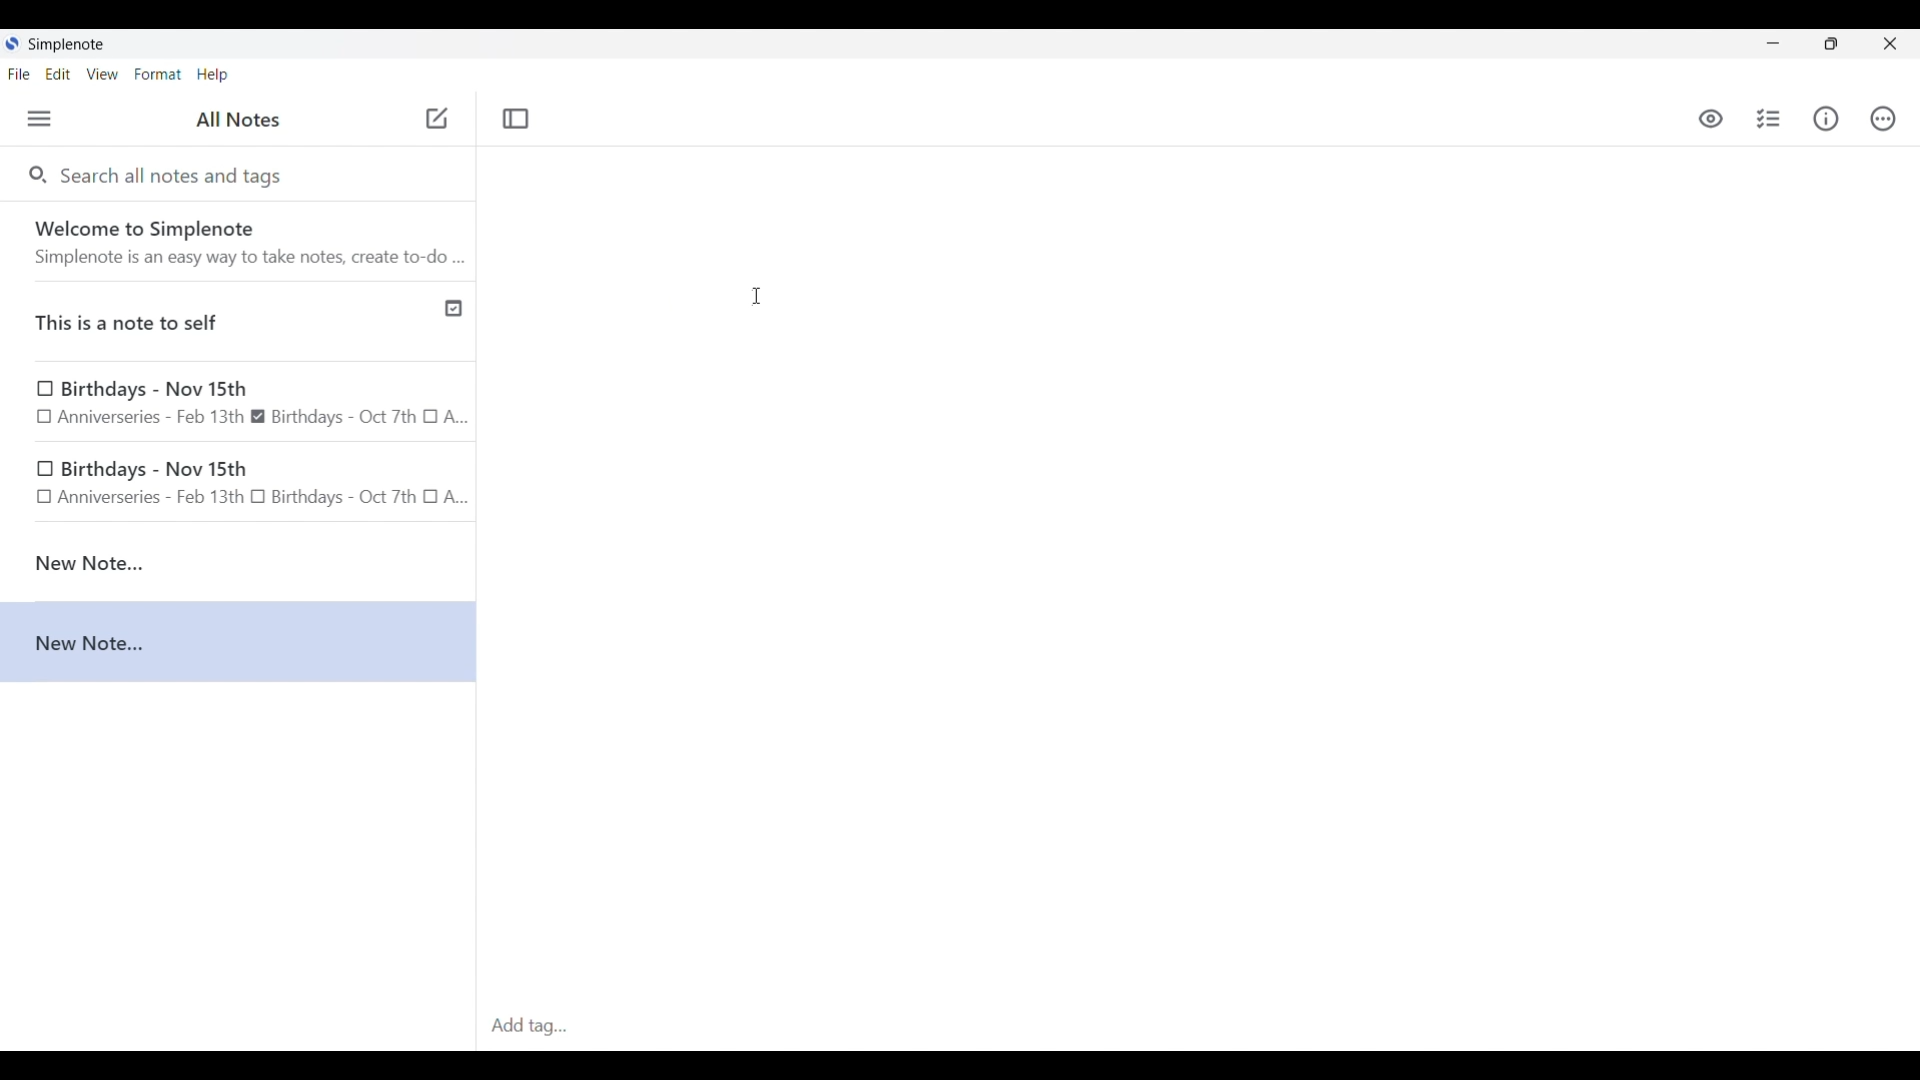 The image size is (1920, 1080). I want to click on Edit menu, so click(59, 73).